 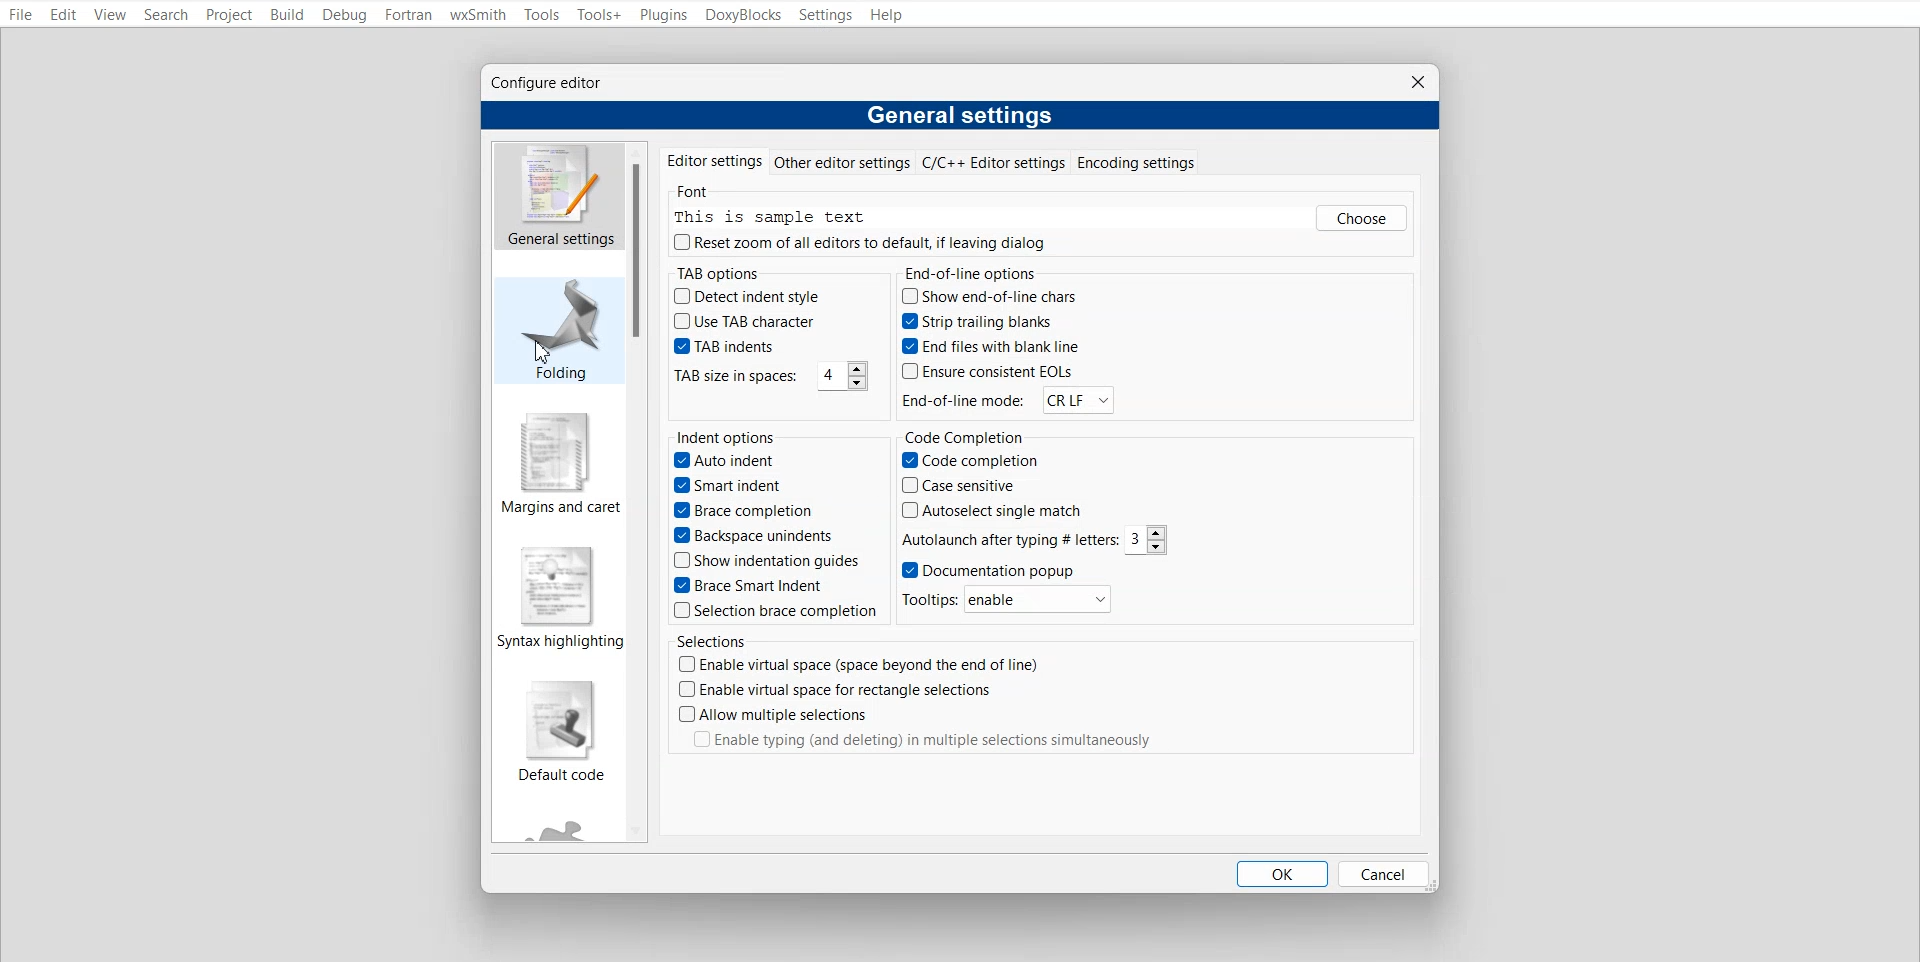 What do you see at coordinates (166, 15) in the screenshot?
I see `Search` at bounding box center [166, 15].